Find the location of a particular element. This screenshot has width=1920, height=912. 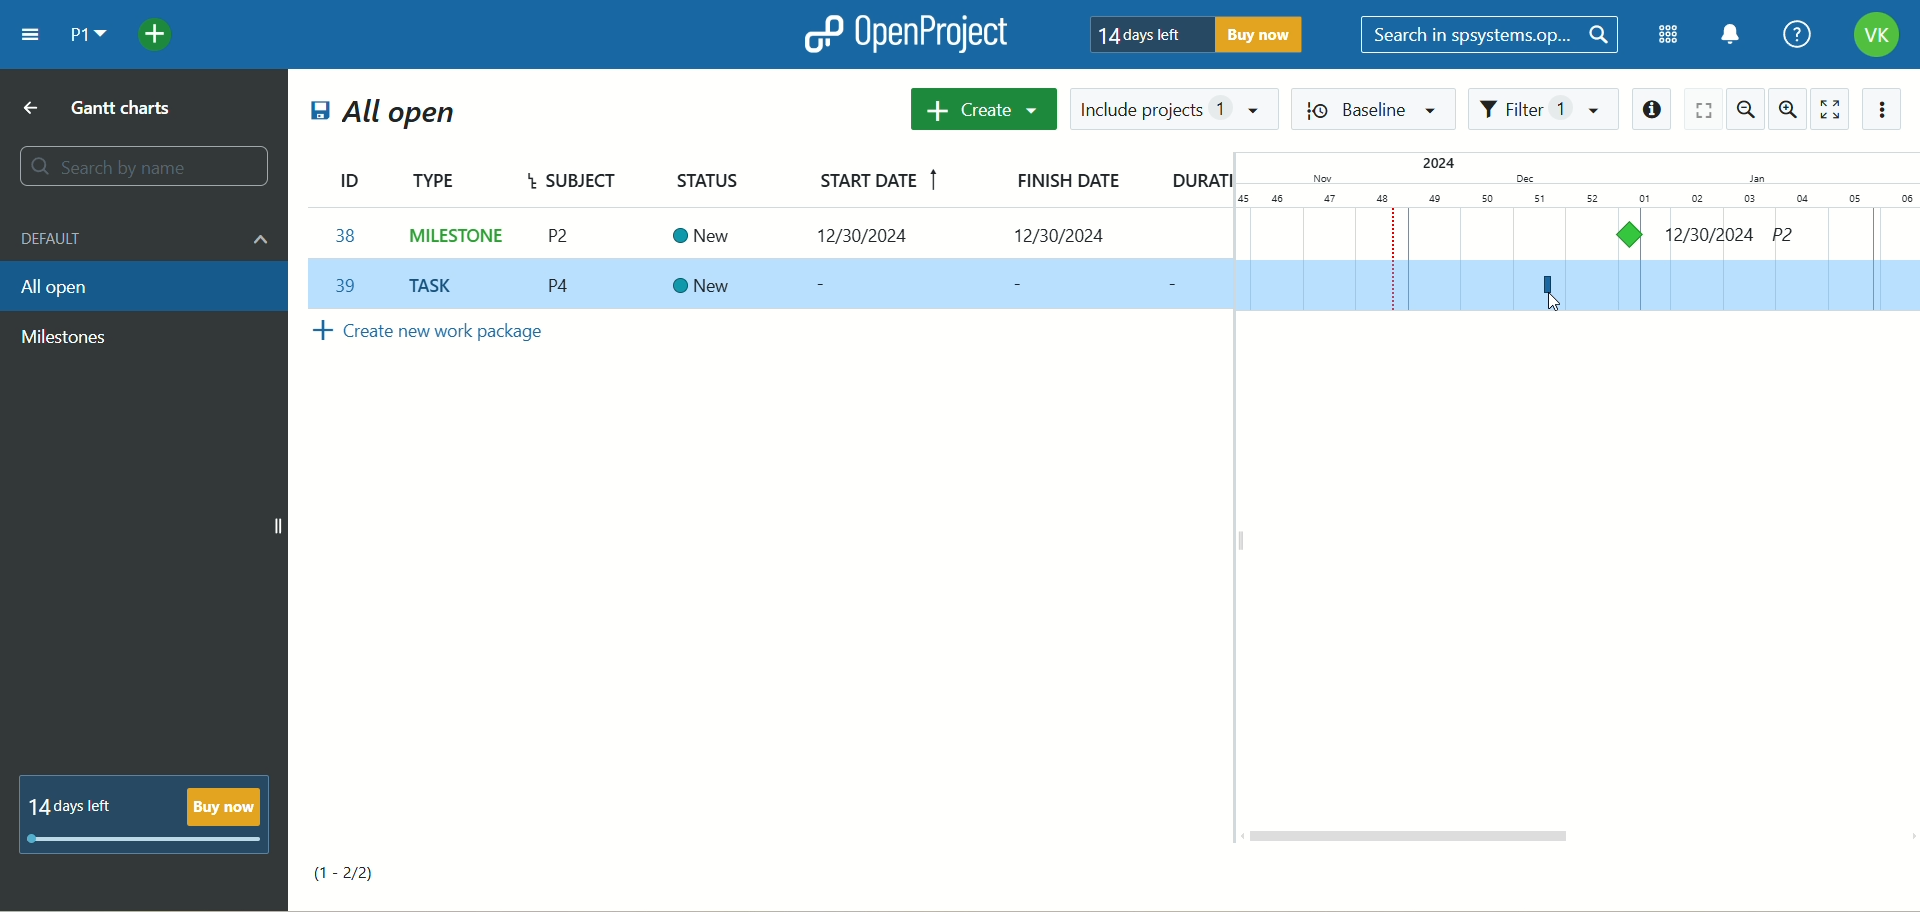

(1-2/2) is located at coordinates (359, 868).